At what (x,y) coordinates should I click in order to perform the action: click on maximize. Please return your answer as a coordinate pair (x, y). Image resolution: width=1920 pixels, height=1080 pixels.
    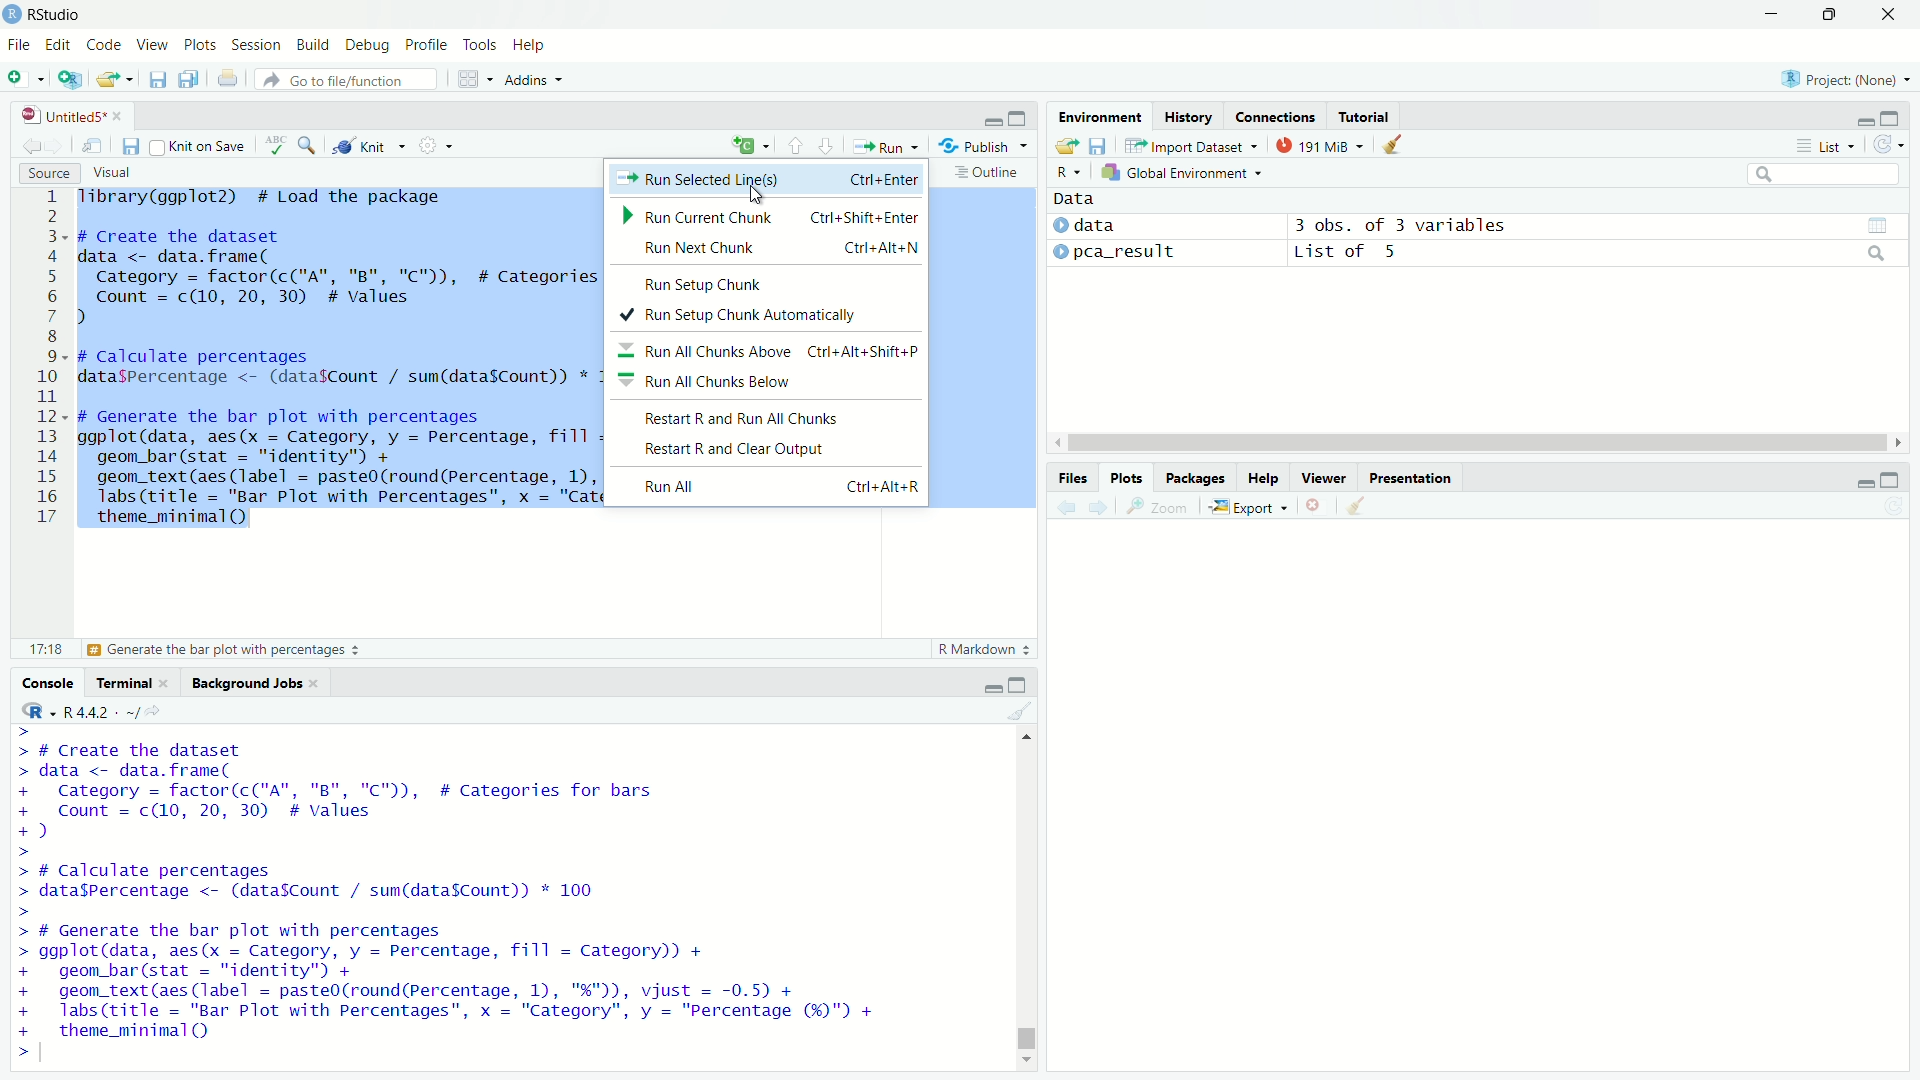
    Looking at the image, I should click on (1021, 116).